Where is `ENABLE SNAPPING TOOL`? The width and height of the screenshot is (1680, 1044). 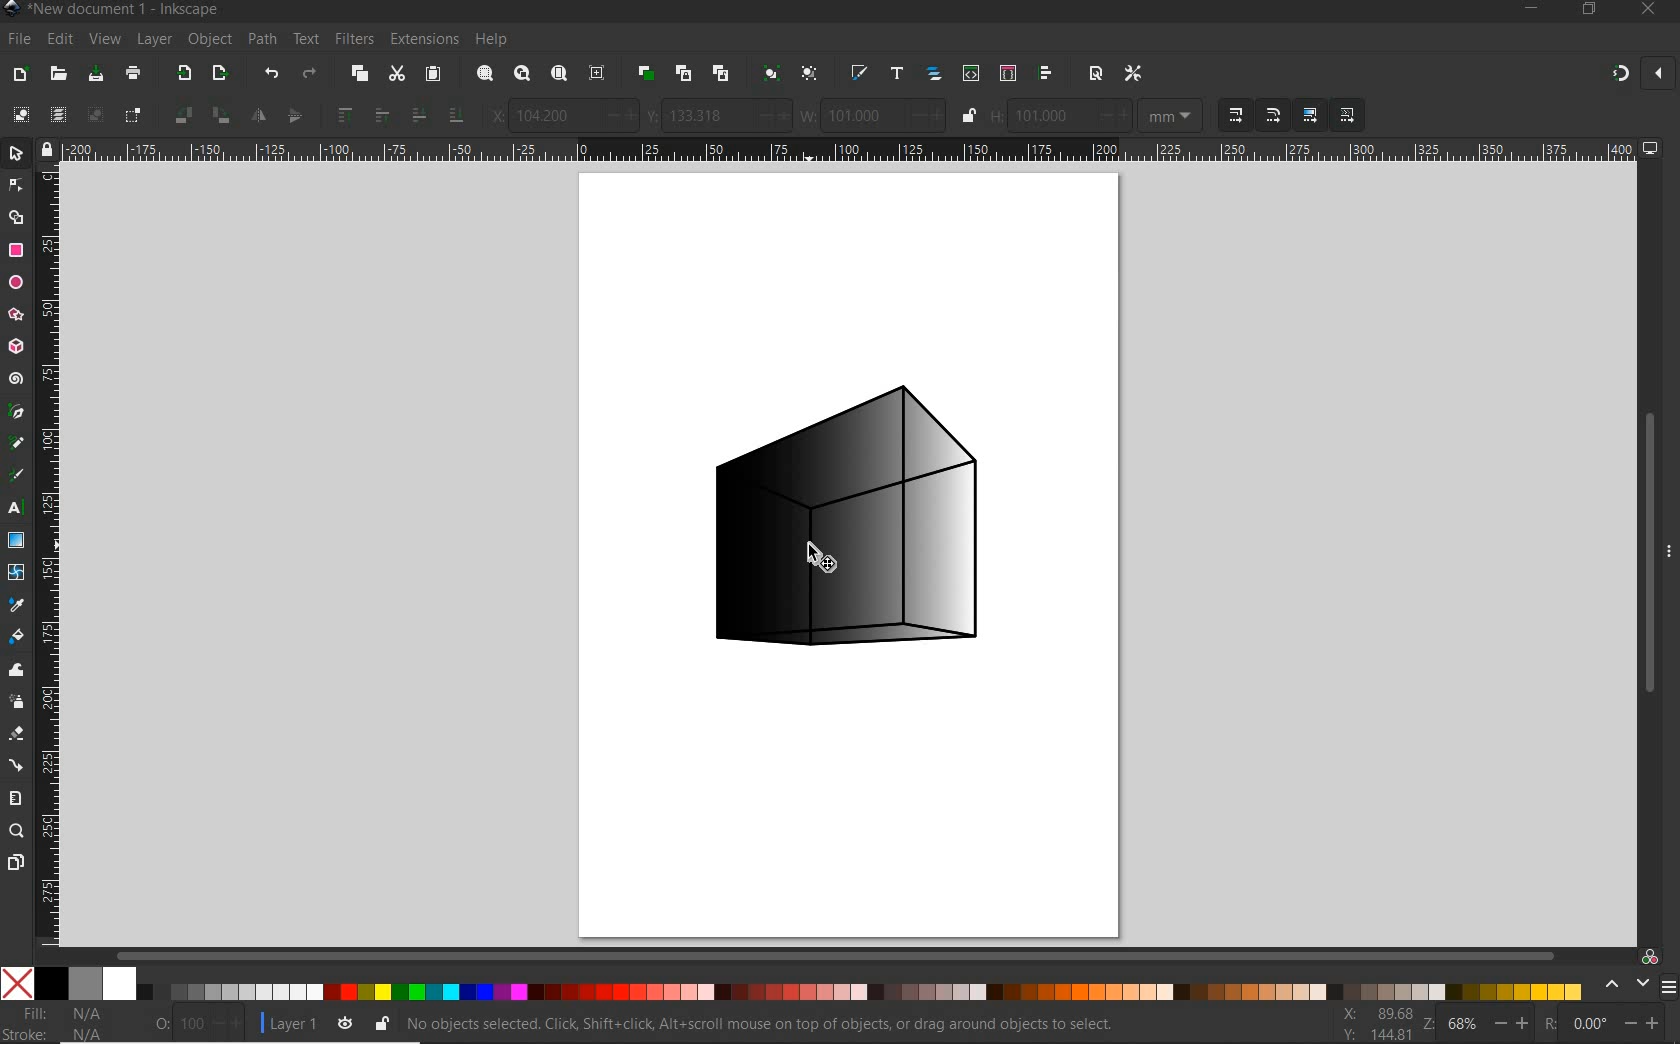
ENABLE SNAPPING TOOL is located at coordinates (1621, 74).